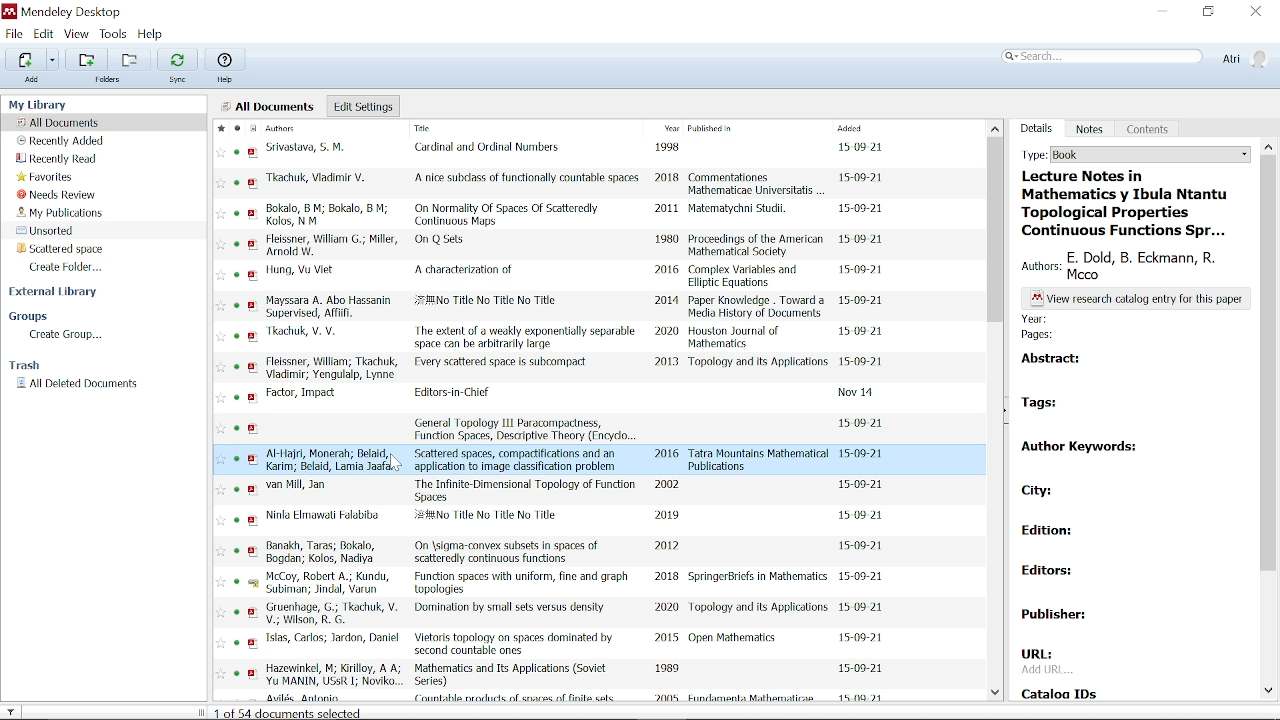 This screenshot has height=720, width=1280. What do you see at coordinates (667, 271) in the screenshot?
I see `2016` at bounding box center [667, 271].